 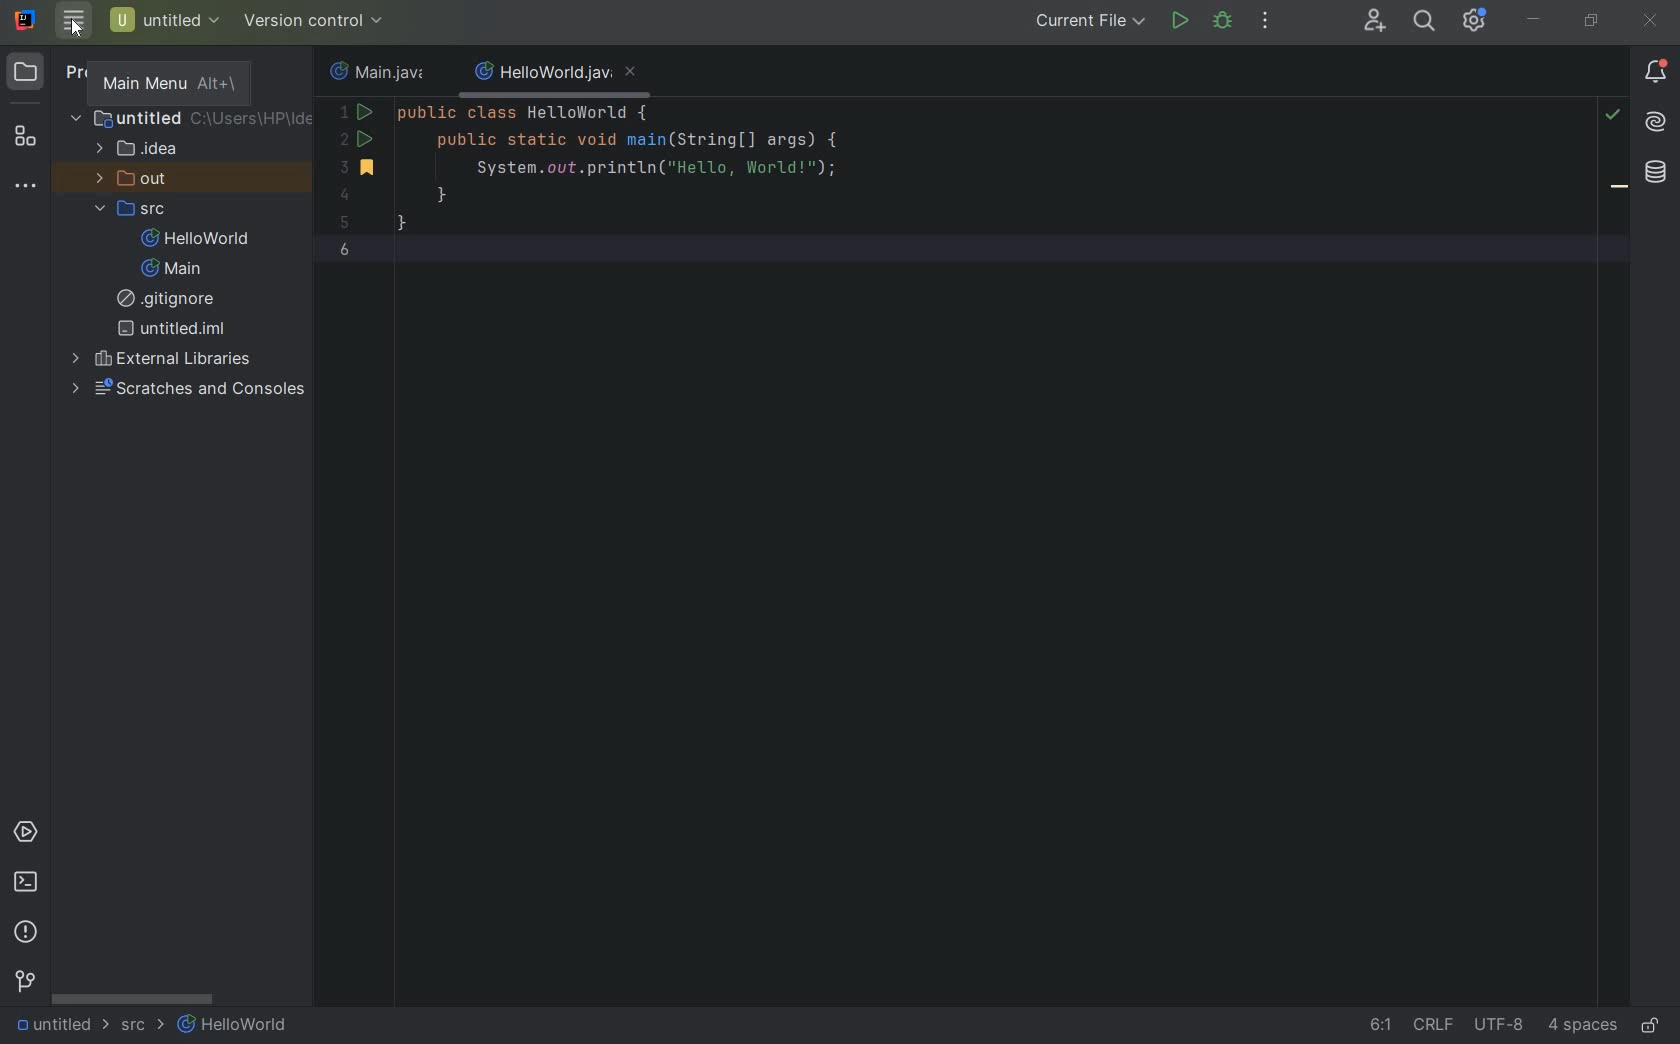 I want to click on untitled file, so click(x=166, y=22).